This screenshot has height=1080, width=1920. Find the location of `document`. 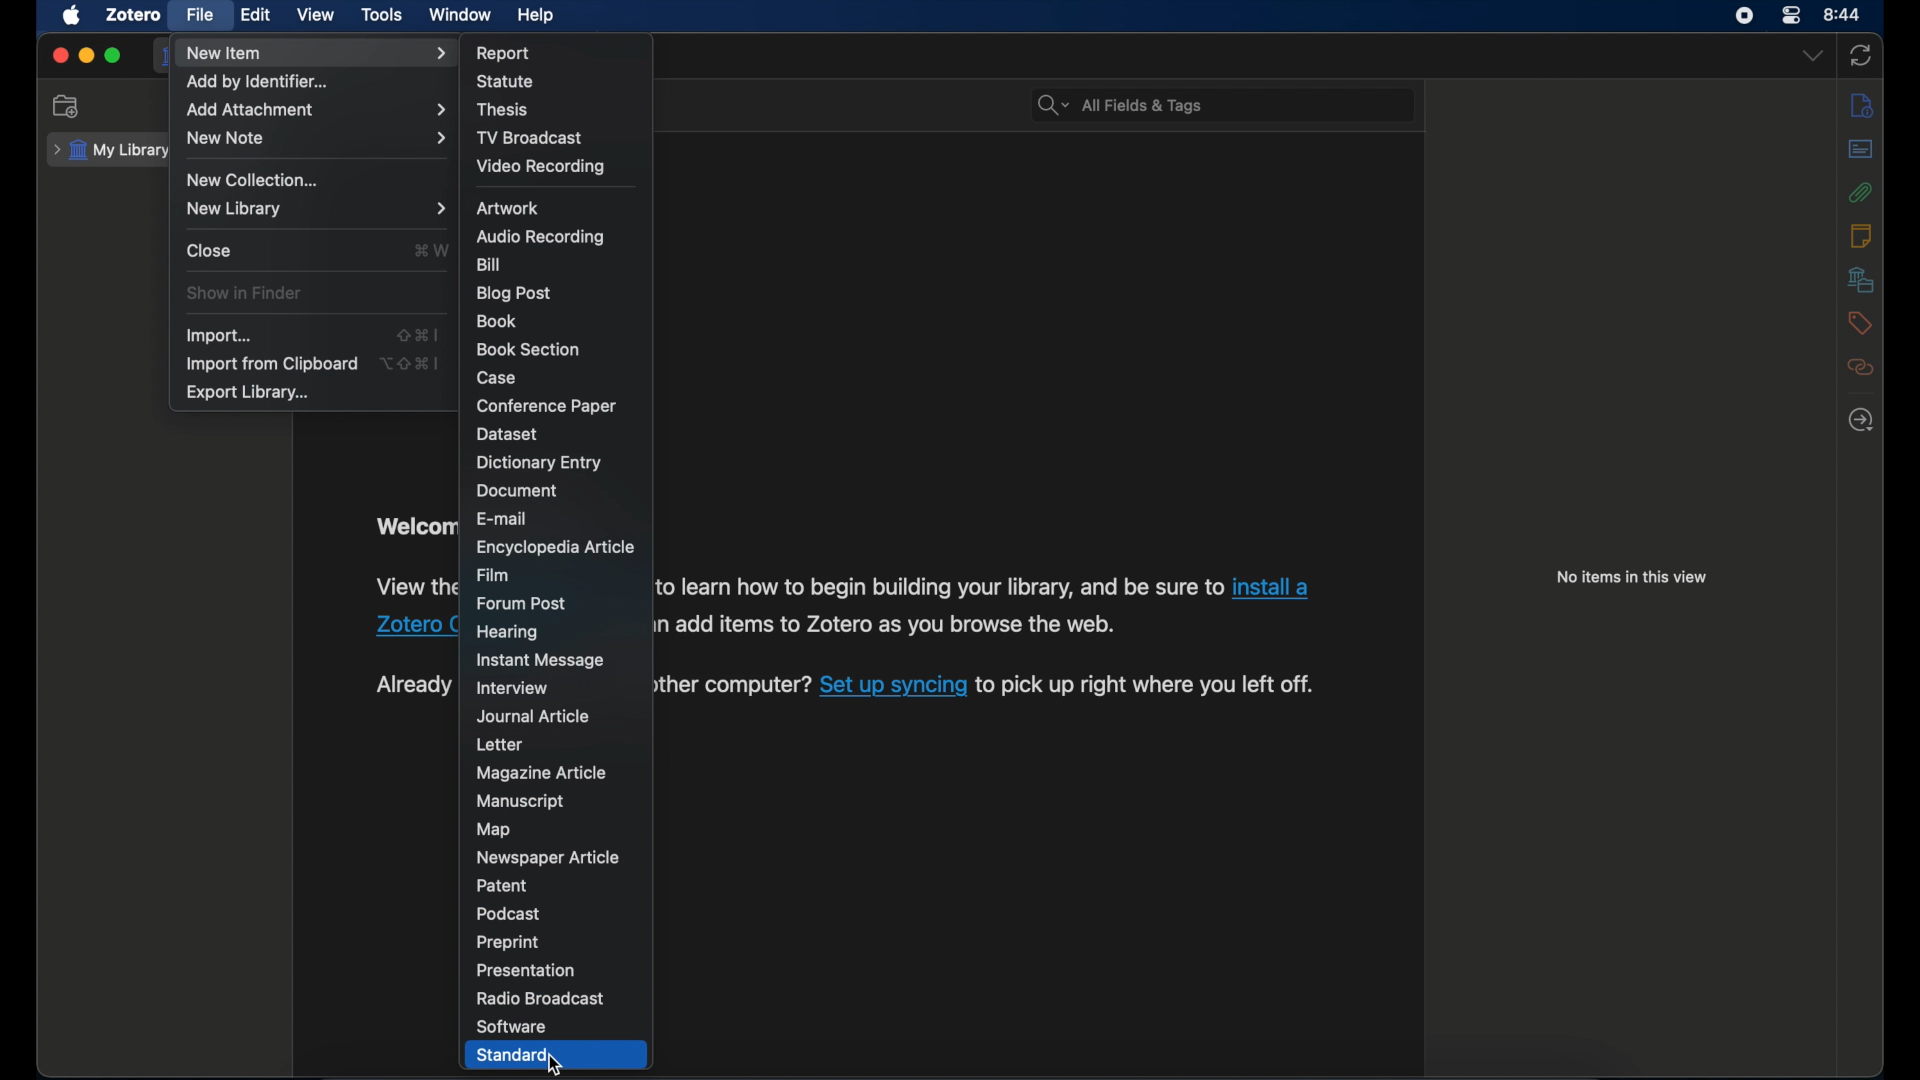

document is located at coordinates (516, 490).